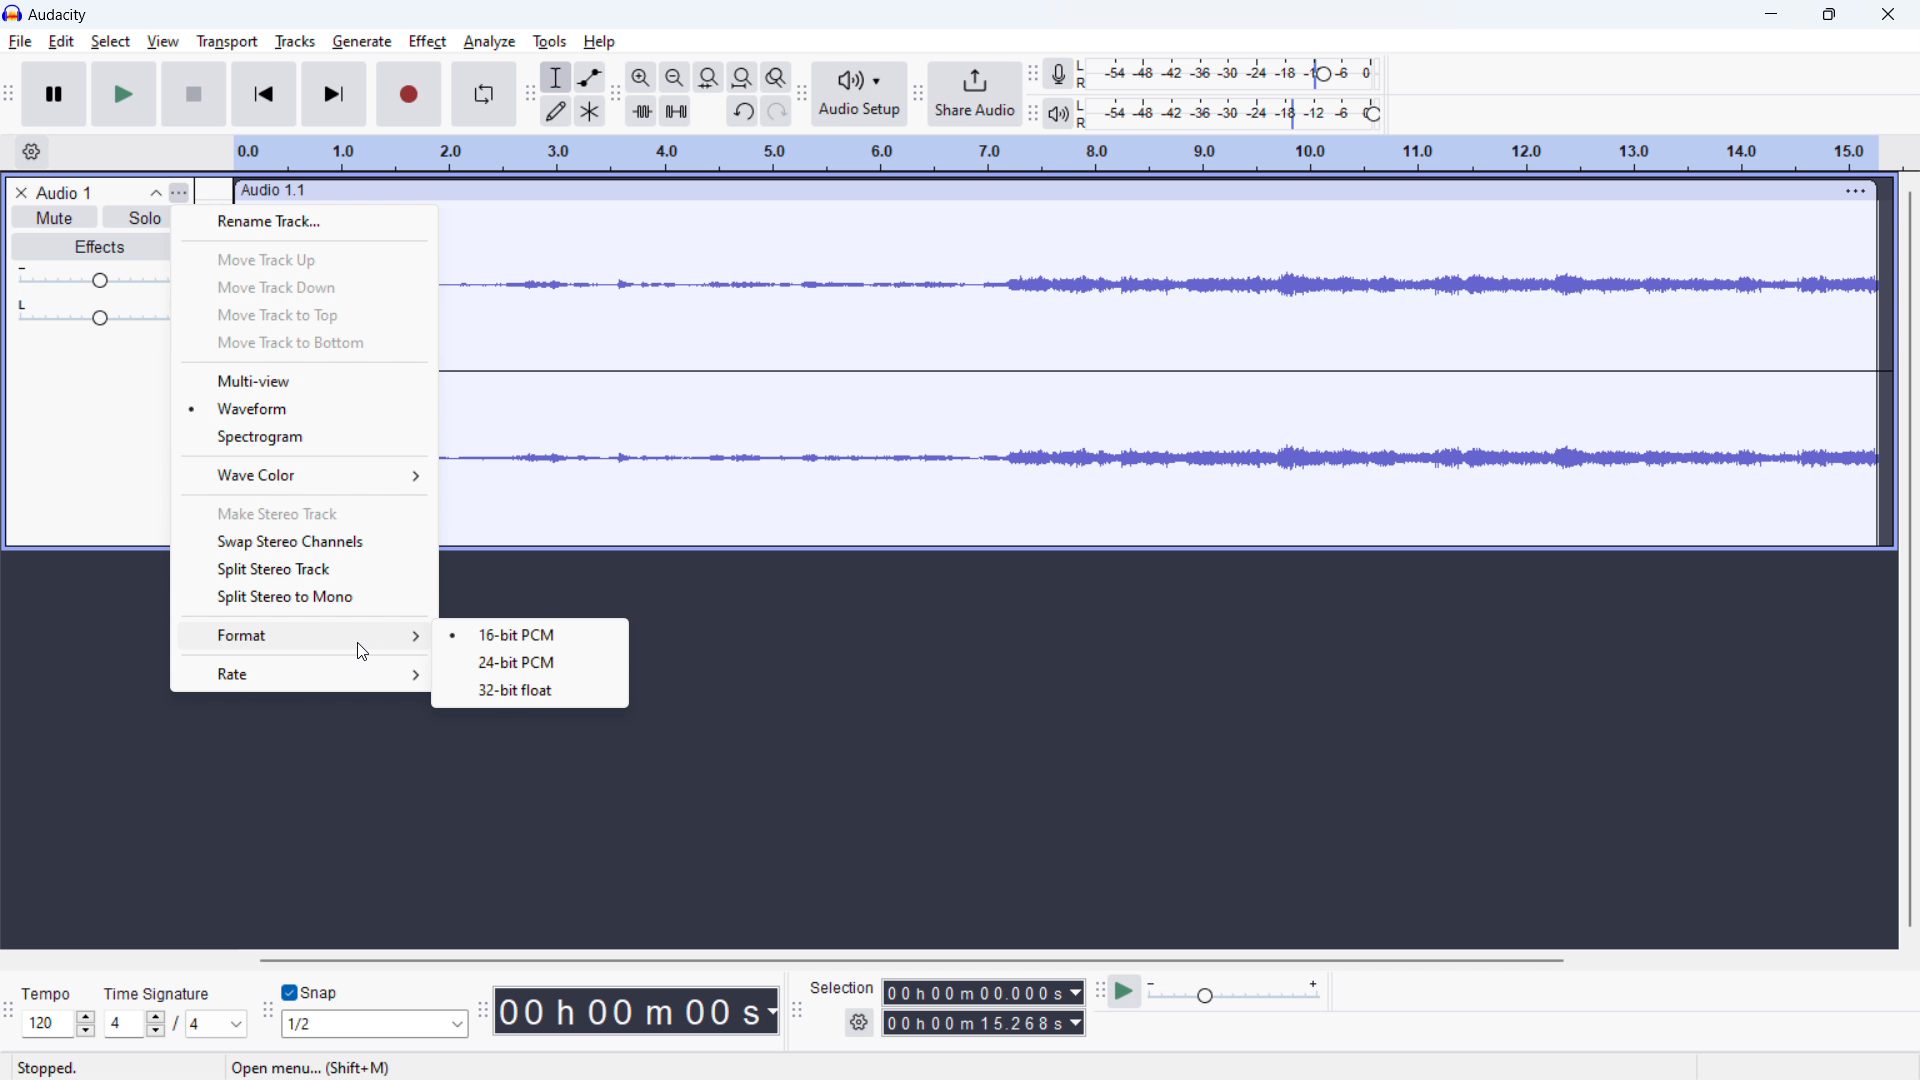  I want to click on select, so click(111, 41).